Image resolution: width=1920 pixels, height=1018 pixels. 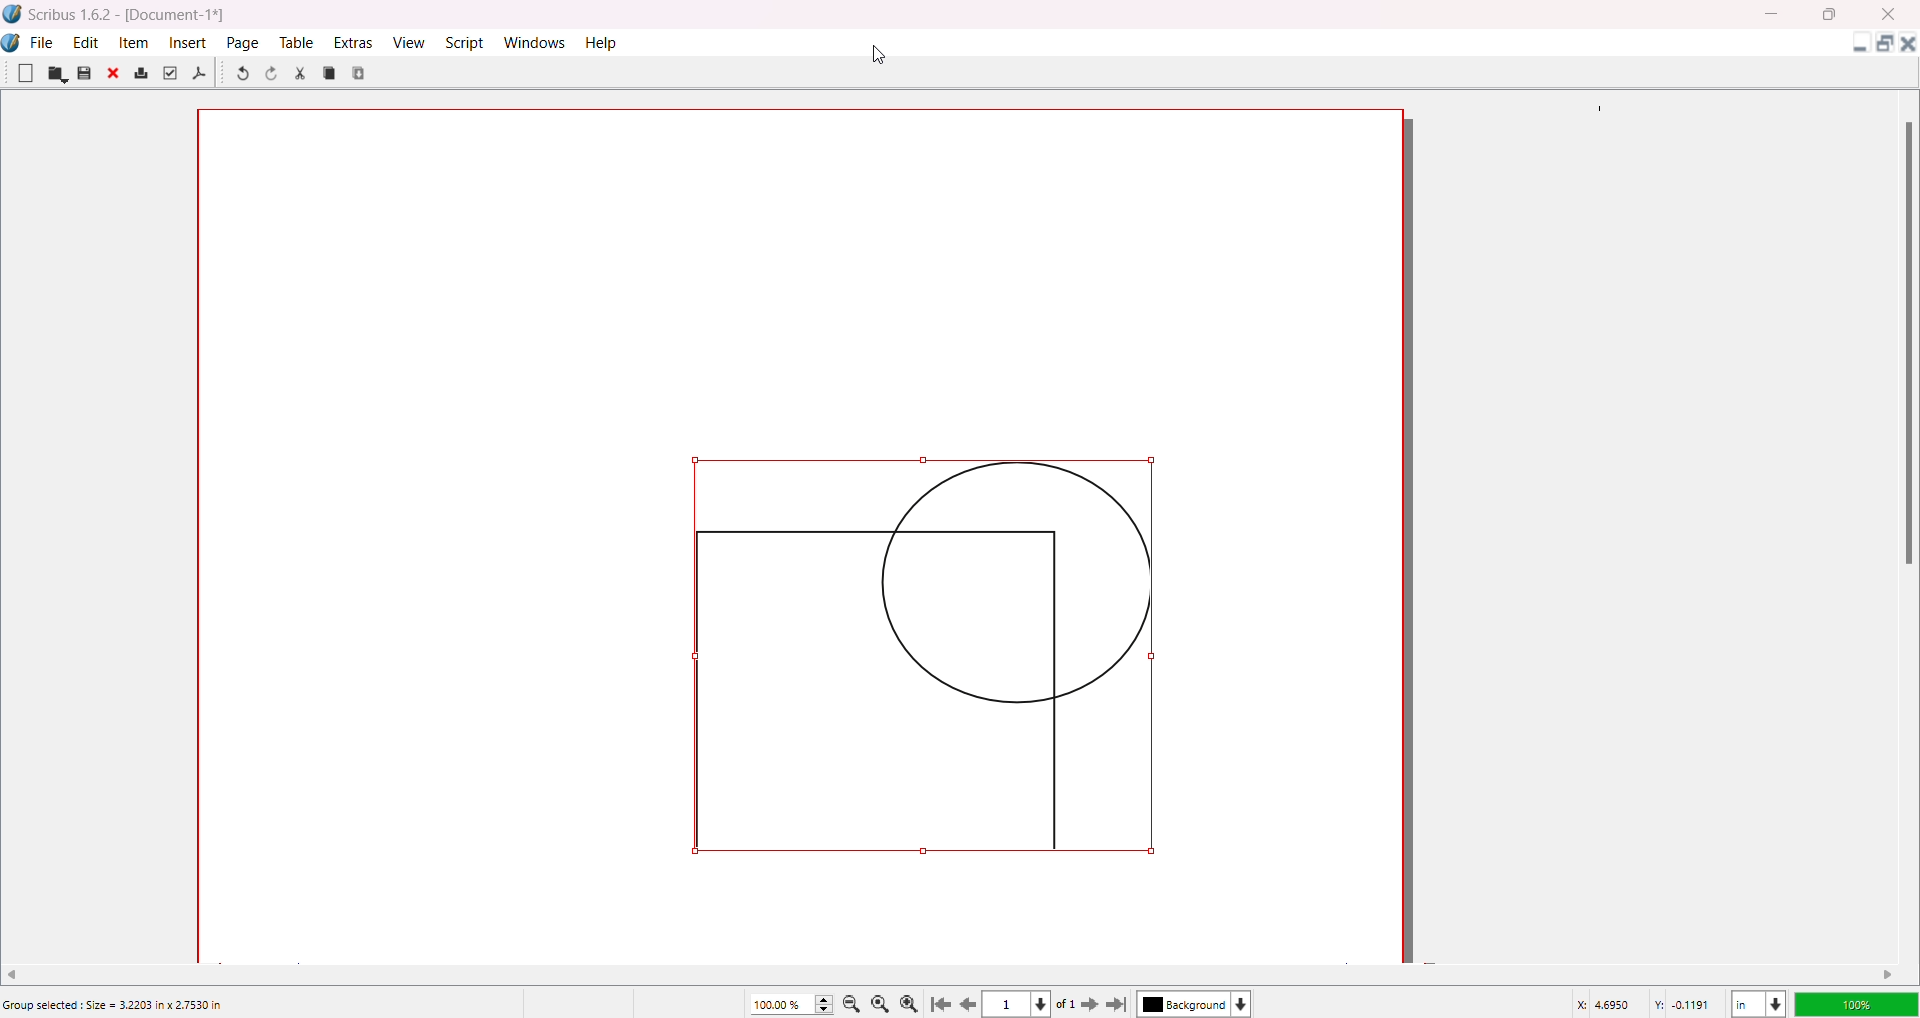 What do you see at coordinates (19, 972) in the screenshot?
I see `Move Left` at bounding box center [19, 972].